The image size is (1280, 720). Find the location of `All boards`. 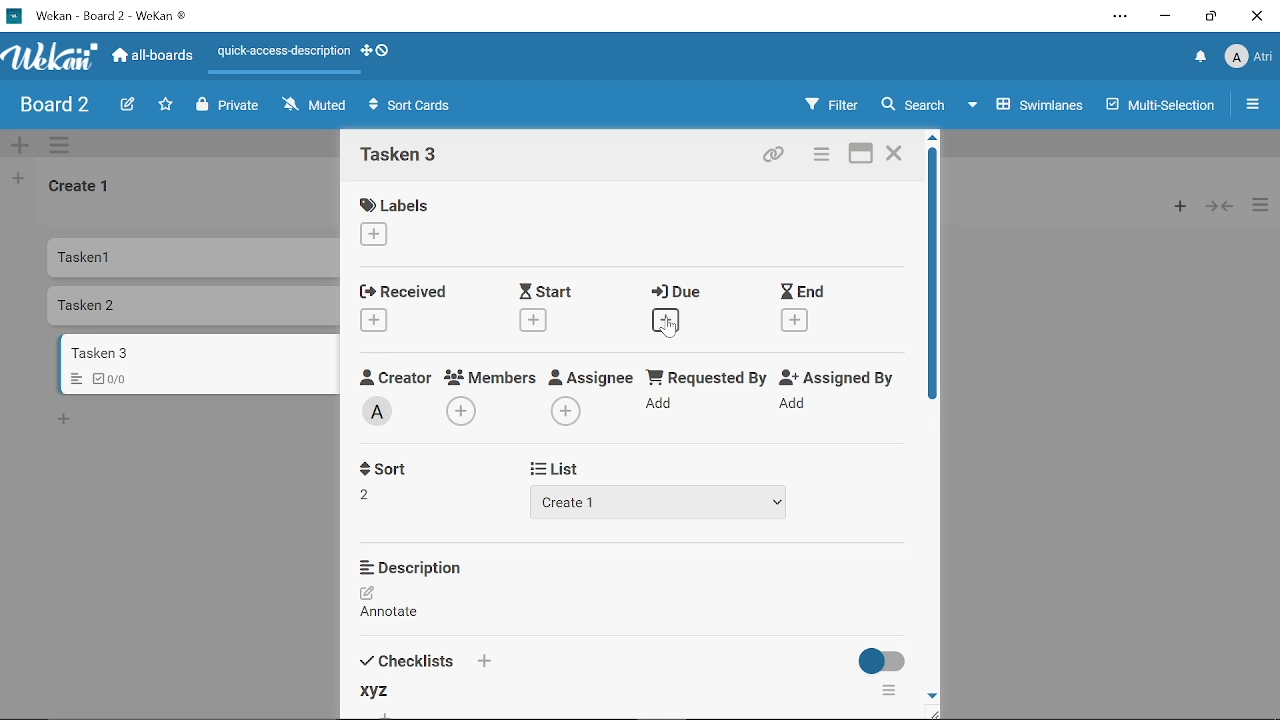

All boards is located at coordinates (155, 57).